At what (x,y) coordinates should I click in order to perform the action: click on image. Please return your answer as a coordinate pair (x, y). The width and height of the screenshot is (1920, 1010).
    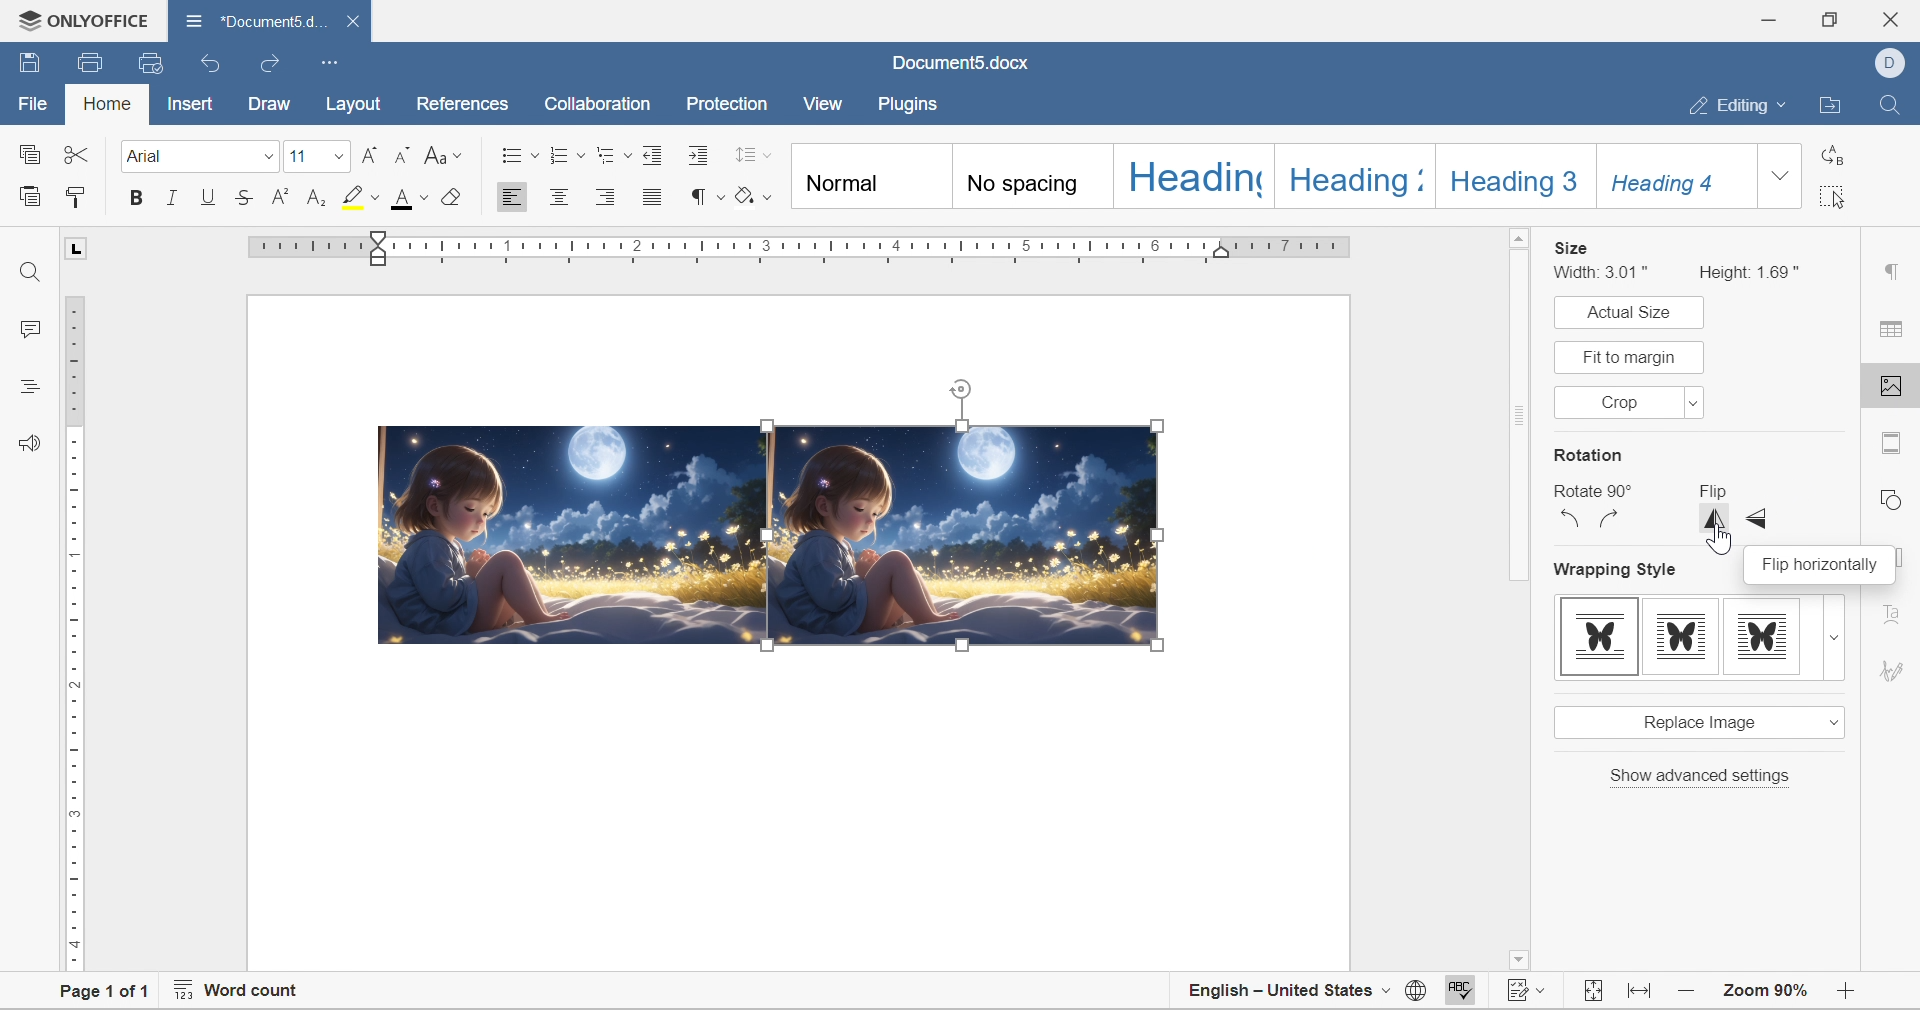
    Looking at the image, I should click on (966, 533).